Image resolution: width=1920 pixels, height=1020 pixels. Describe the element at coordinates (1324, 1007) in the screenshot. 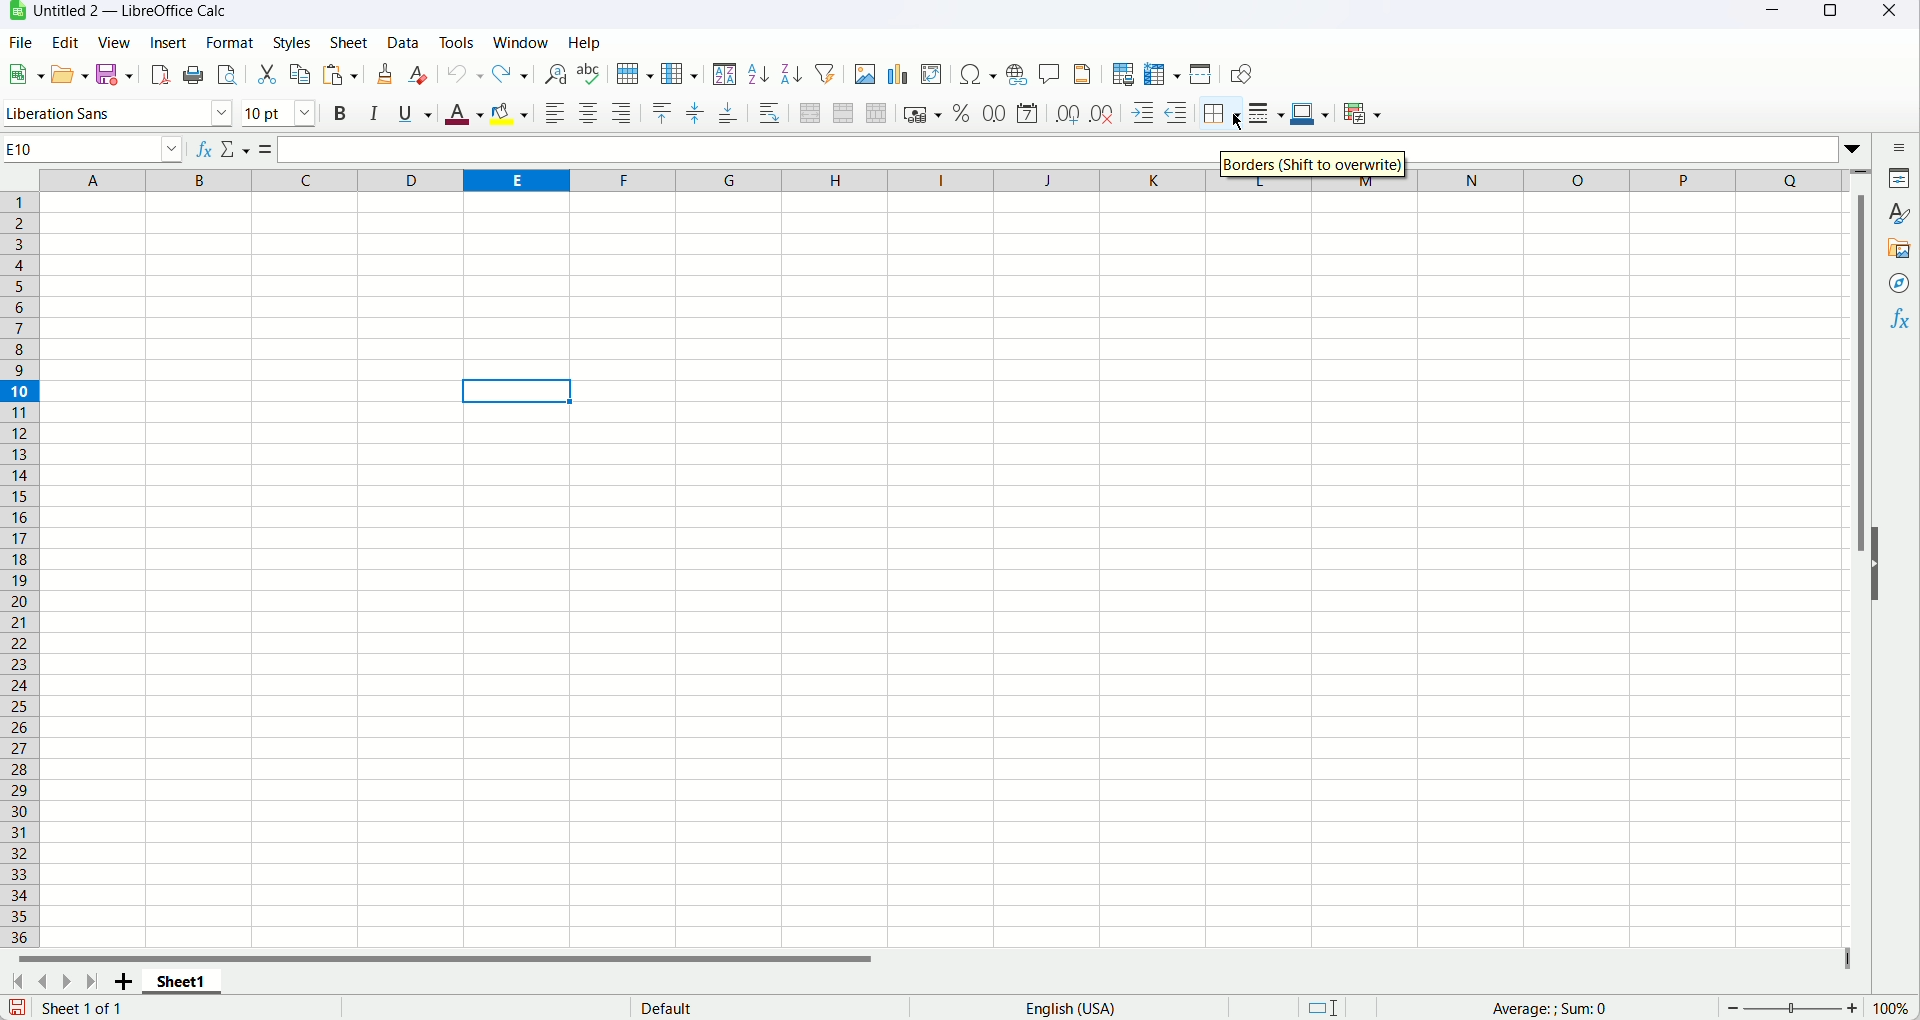

I see `Selection mode` at that location.